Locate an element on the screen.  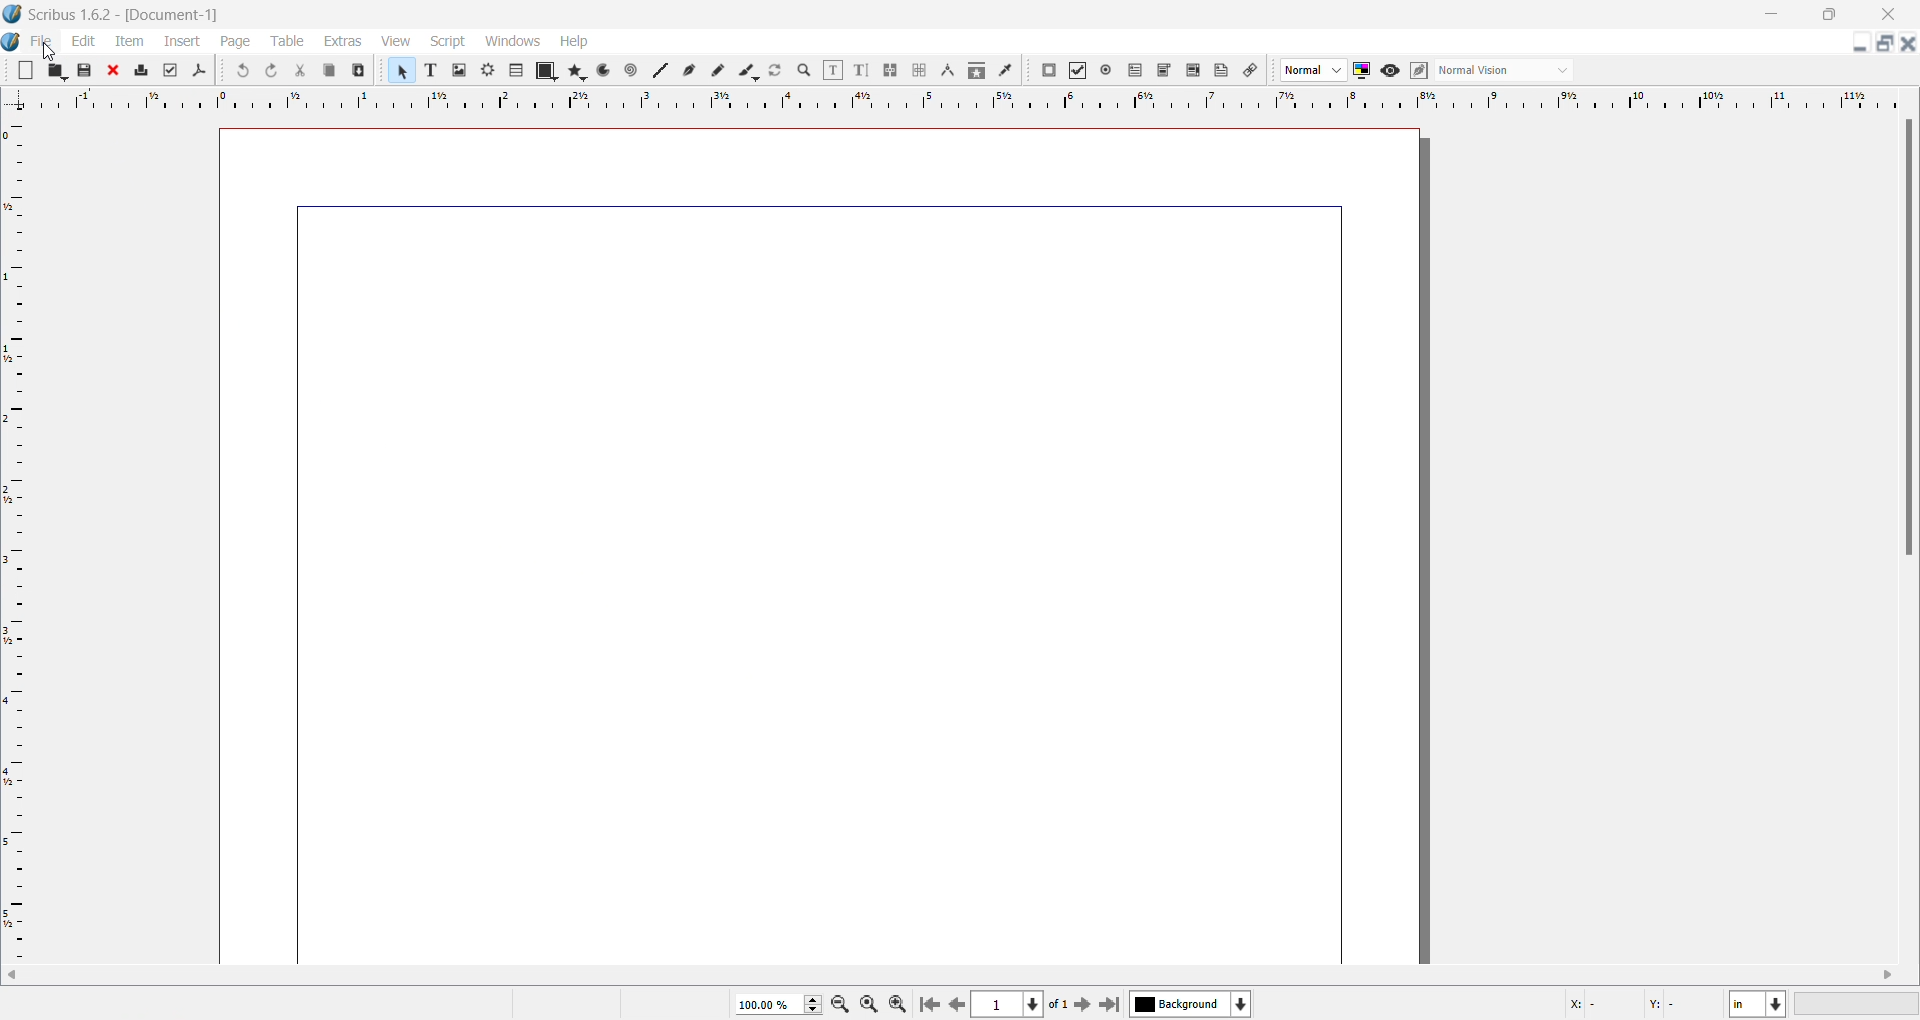
icon is located at coordinates (1075, 71).